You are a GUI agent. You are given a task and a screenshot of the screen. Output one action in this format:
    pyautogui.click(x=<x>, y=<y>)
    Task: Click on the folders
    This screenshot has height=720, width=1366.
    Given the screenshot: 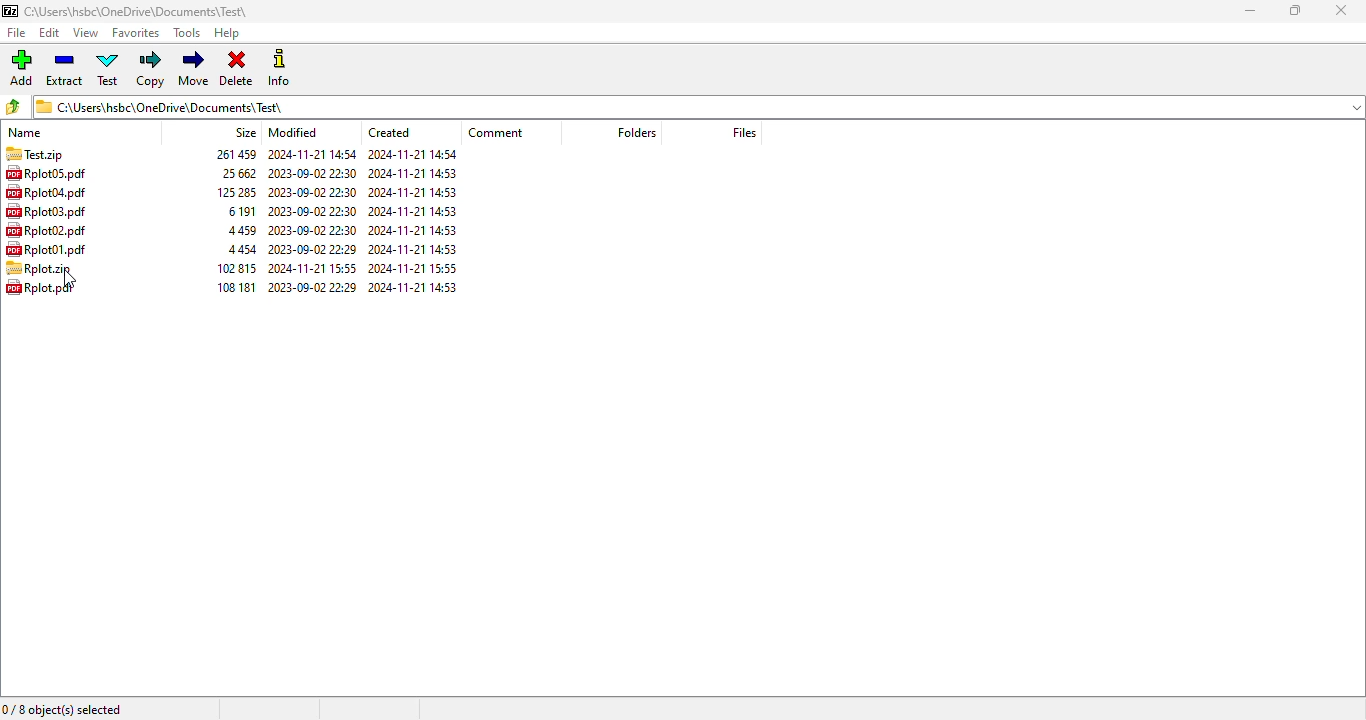 What is the action you would take?
    pyautogui.click(x=636, y=133)
    